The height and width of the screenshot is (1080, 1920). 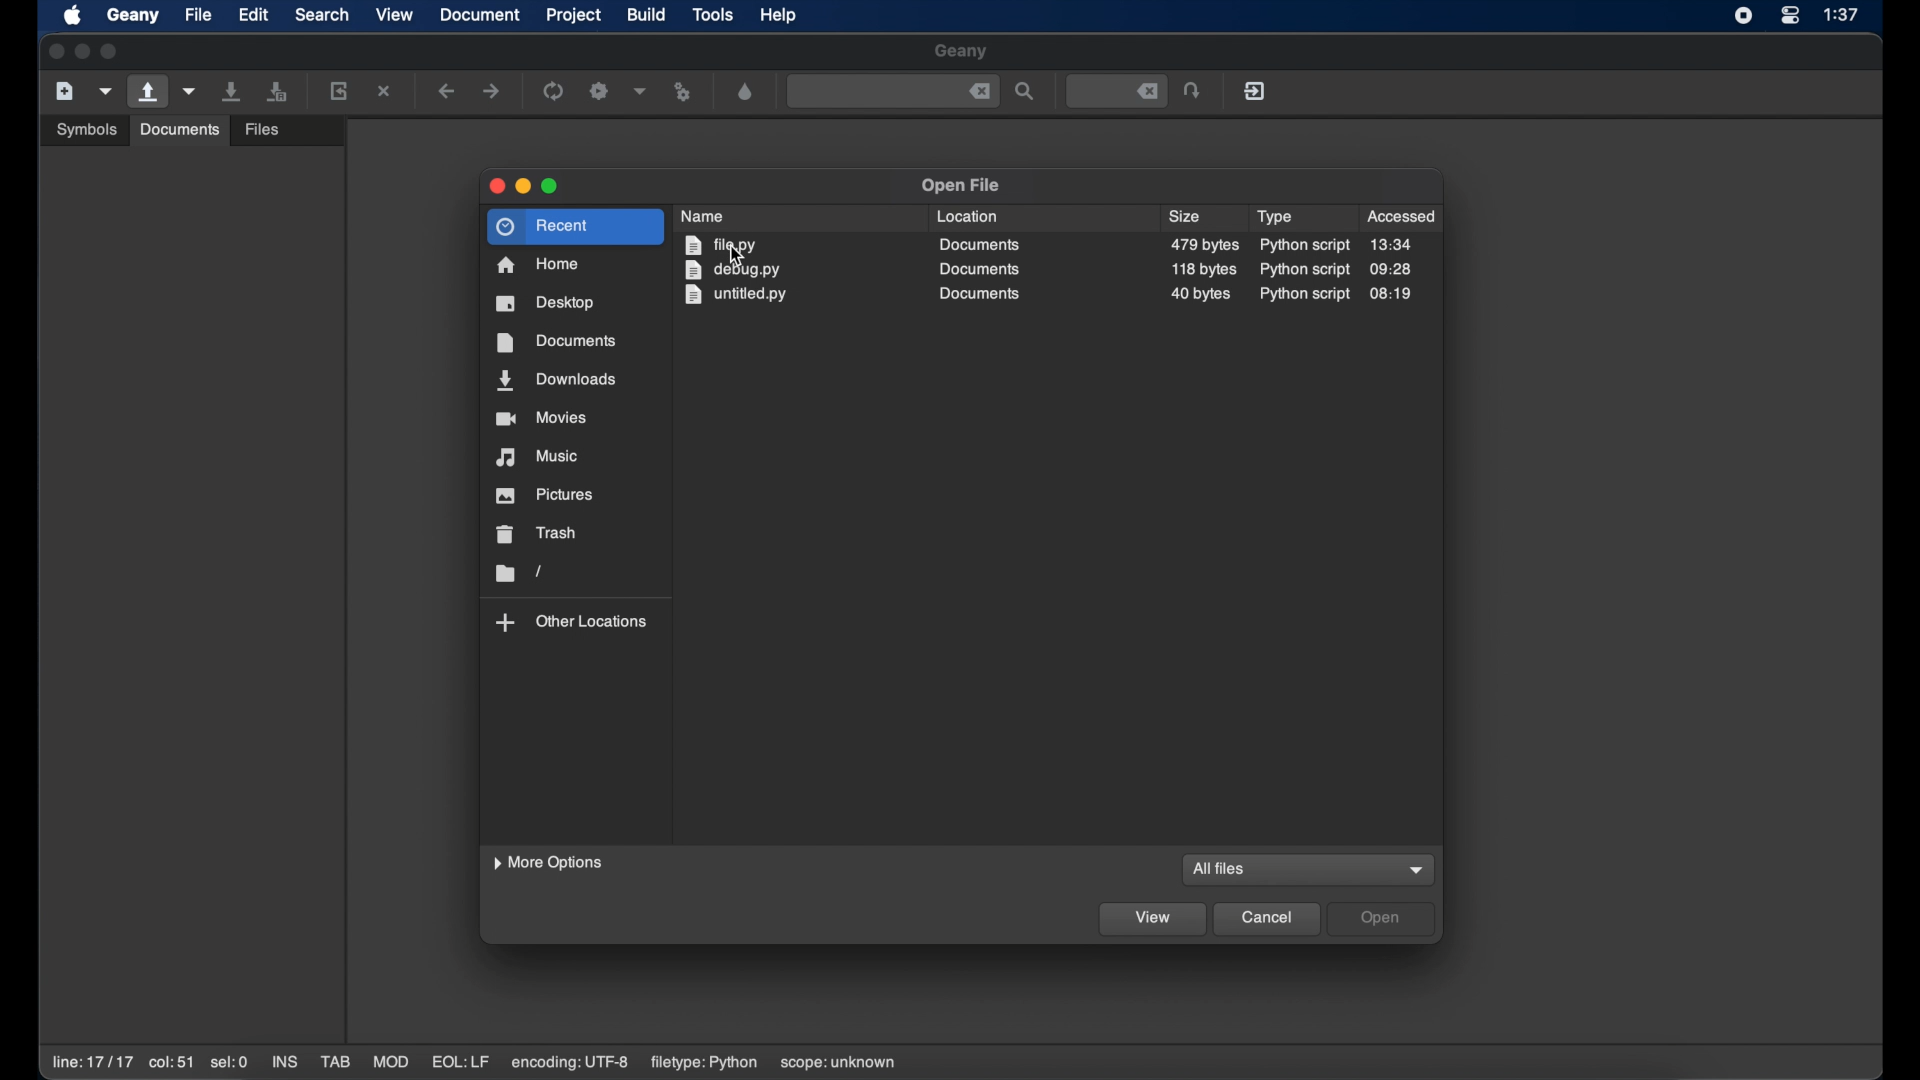 What do you see at coordinates (731, 271) in the screenshot?
I see `debug.py` at bounding box center [731, 271].